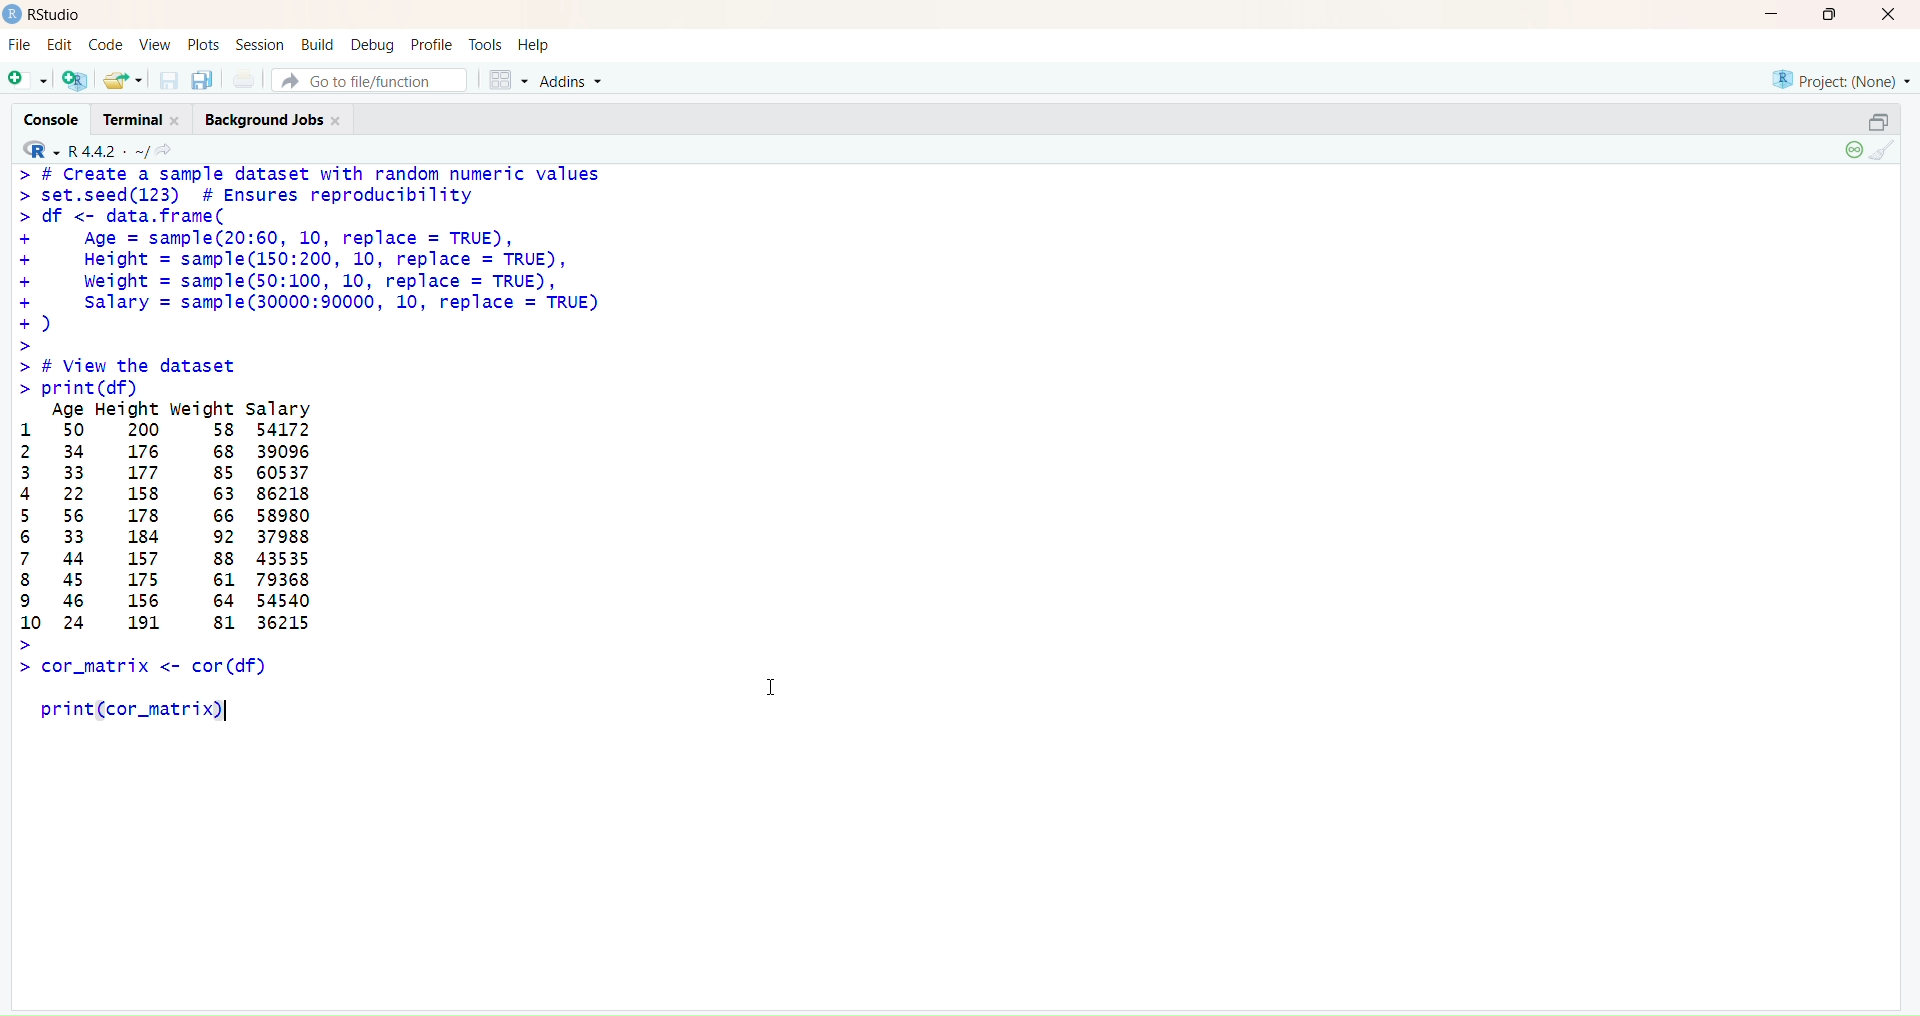 The width and height of the screenshot is (1920, 1016). I want to click on Edit, so click(61, 46).